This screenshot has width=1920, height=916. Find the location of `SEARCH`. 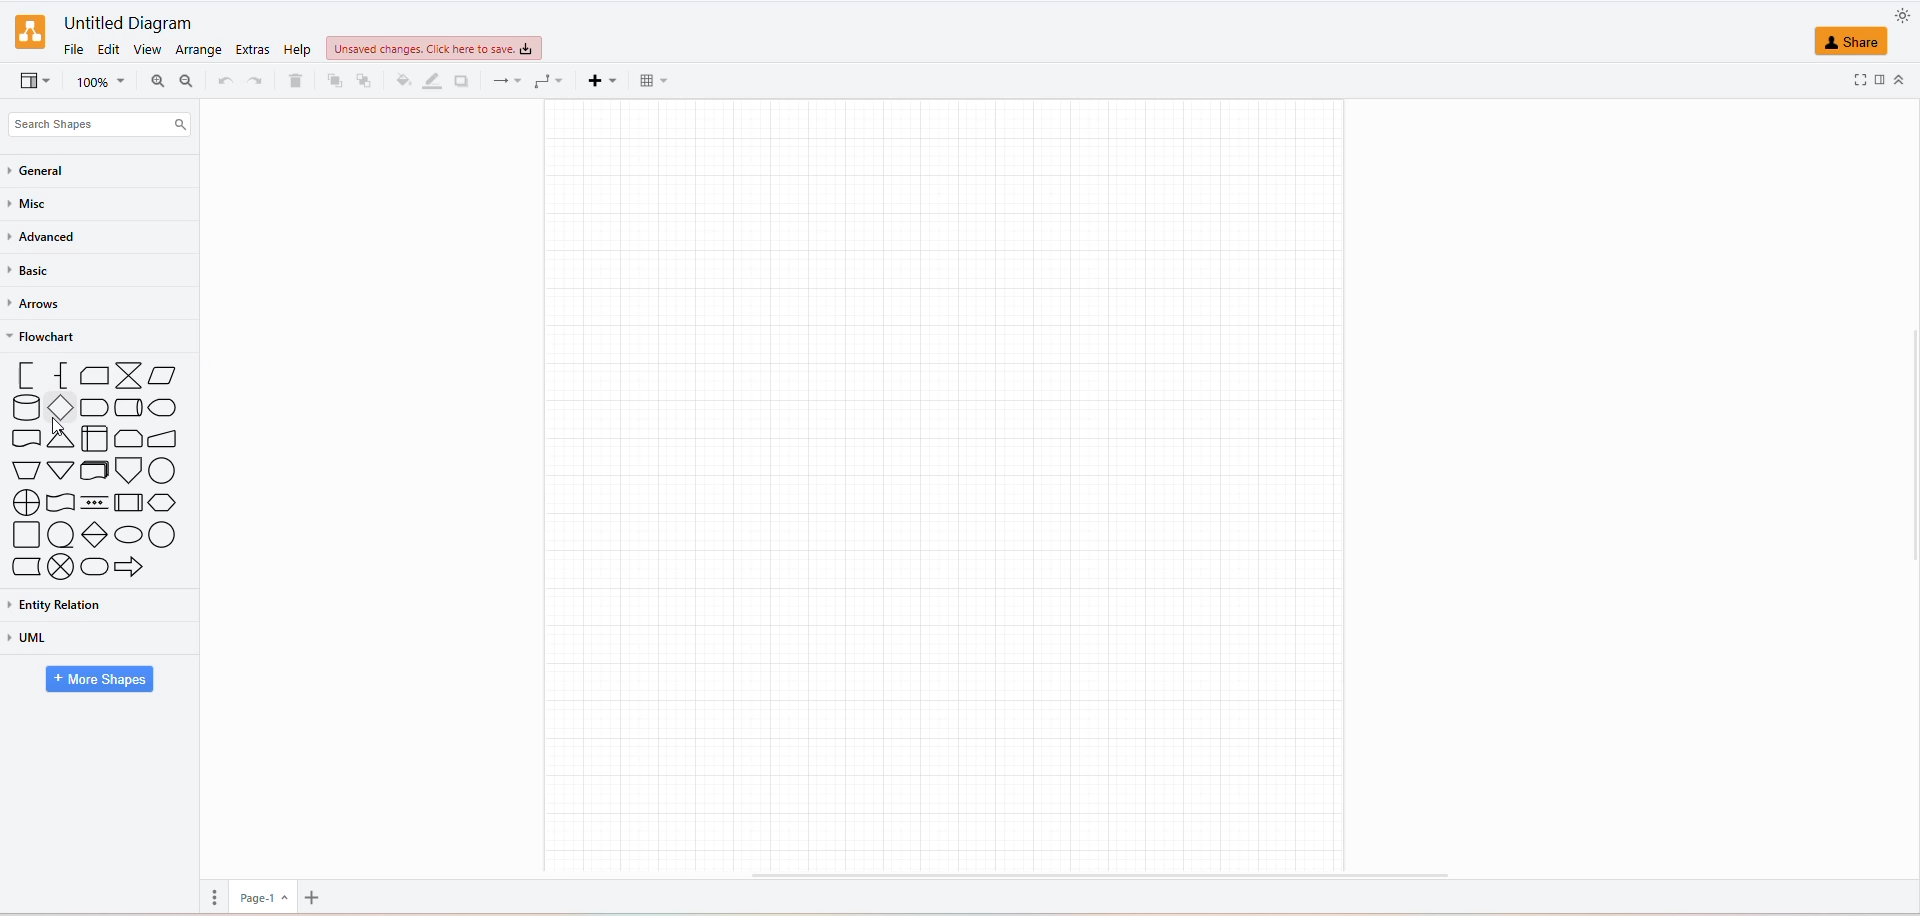

SEARCH is located at coordinates (96, 121).